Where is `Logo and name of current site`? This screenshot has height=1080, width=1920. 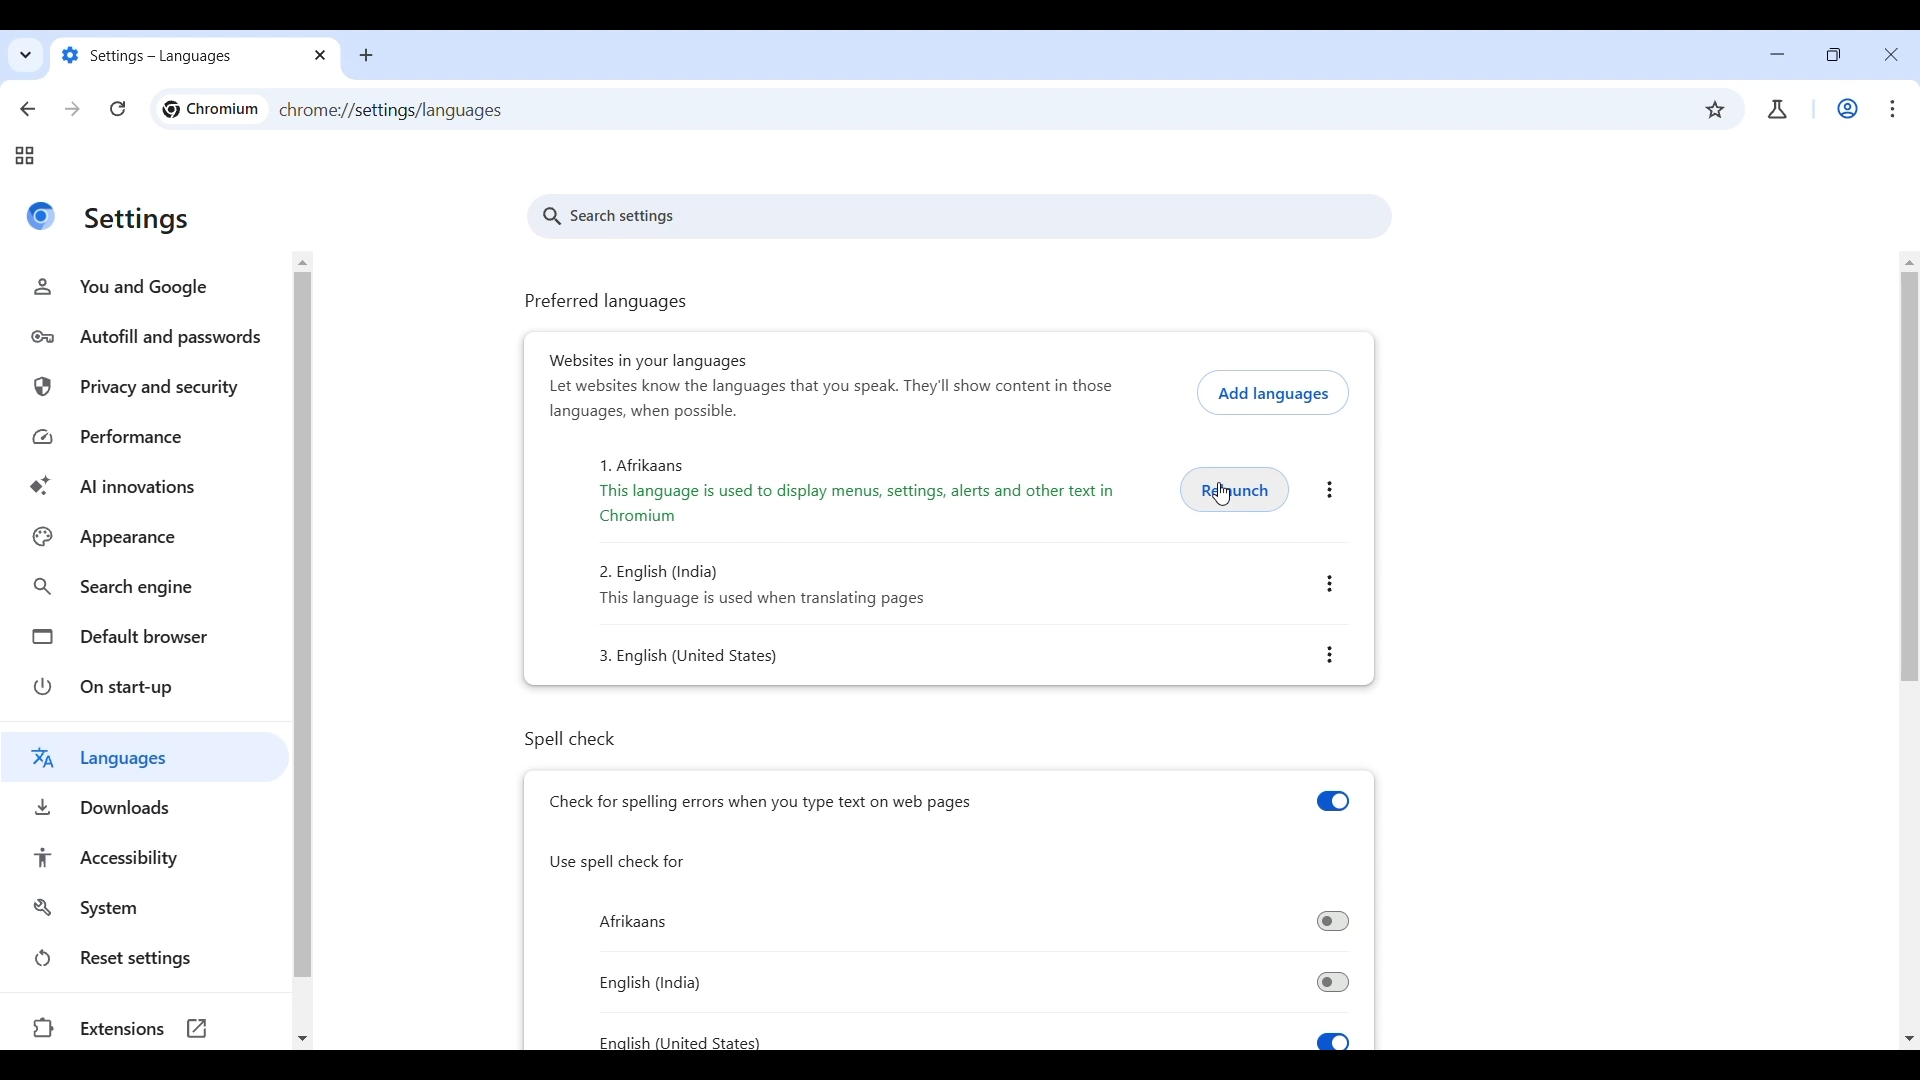
Logo and name of current site is located at coordinates (211, 109).